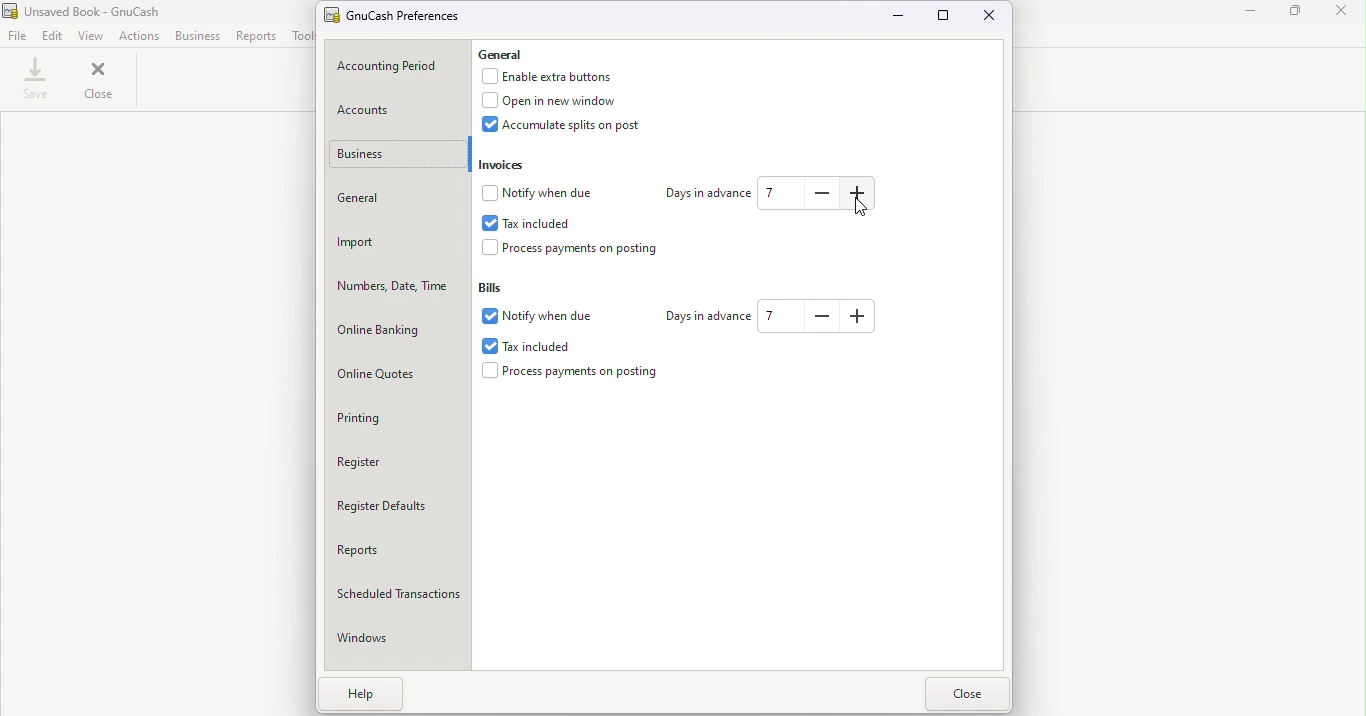 Image resolution: width=1366 pixels, height=716 pixels. What do you see at coordinates (825, 316) in the screenshot?
I see `how many days in the future to warn about bills coming due` at bounding box center [825, 316].